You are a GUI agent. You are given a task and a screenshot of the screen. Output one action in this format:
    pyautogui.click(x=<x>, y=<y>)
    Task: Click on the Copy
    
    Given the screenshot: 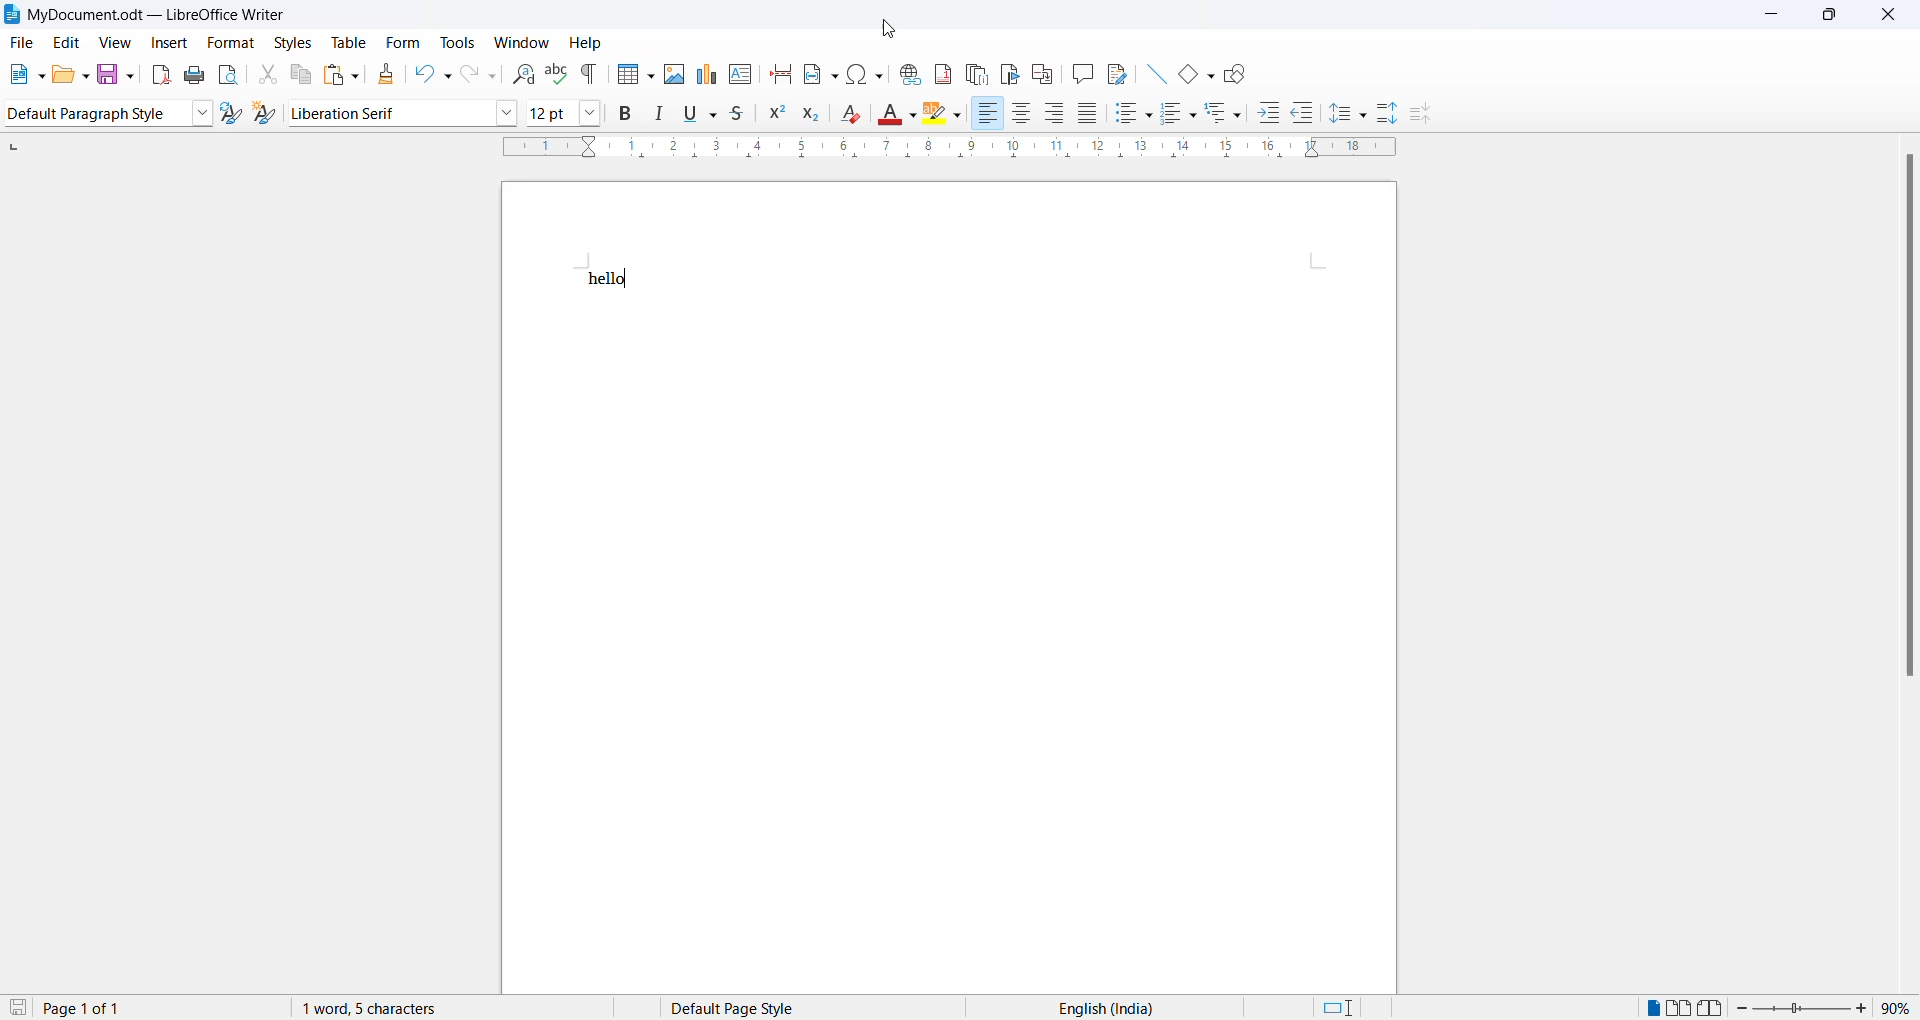 What is the action you would take?
    pyautogui.click(x=298, y=75)
    